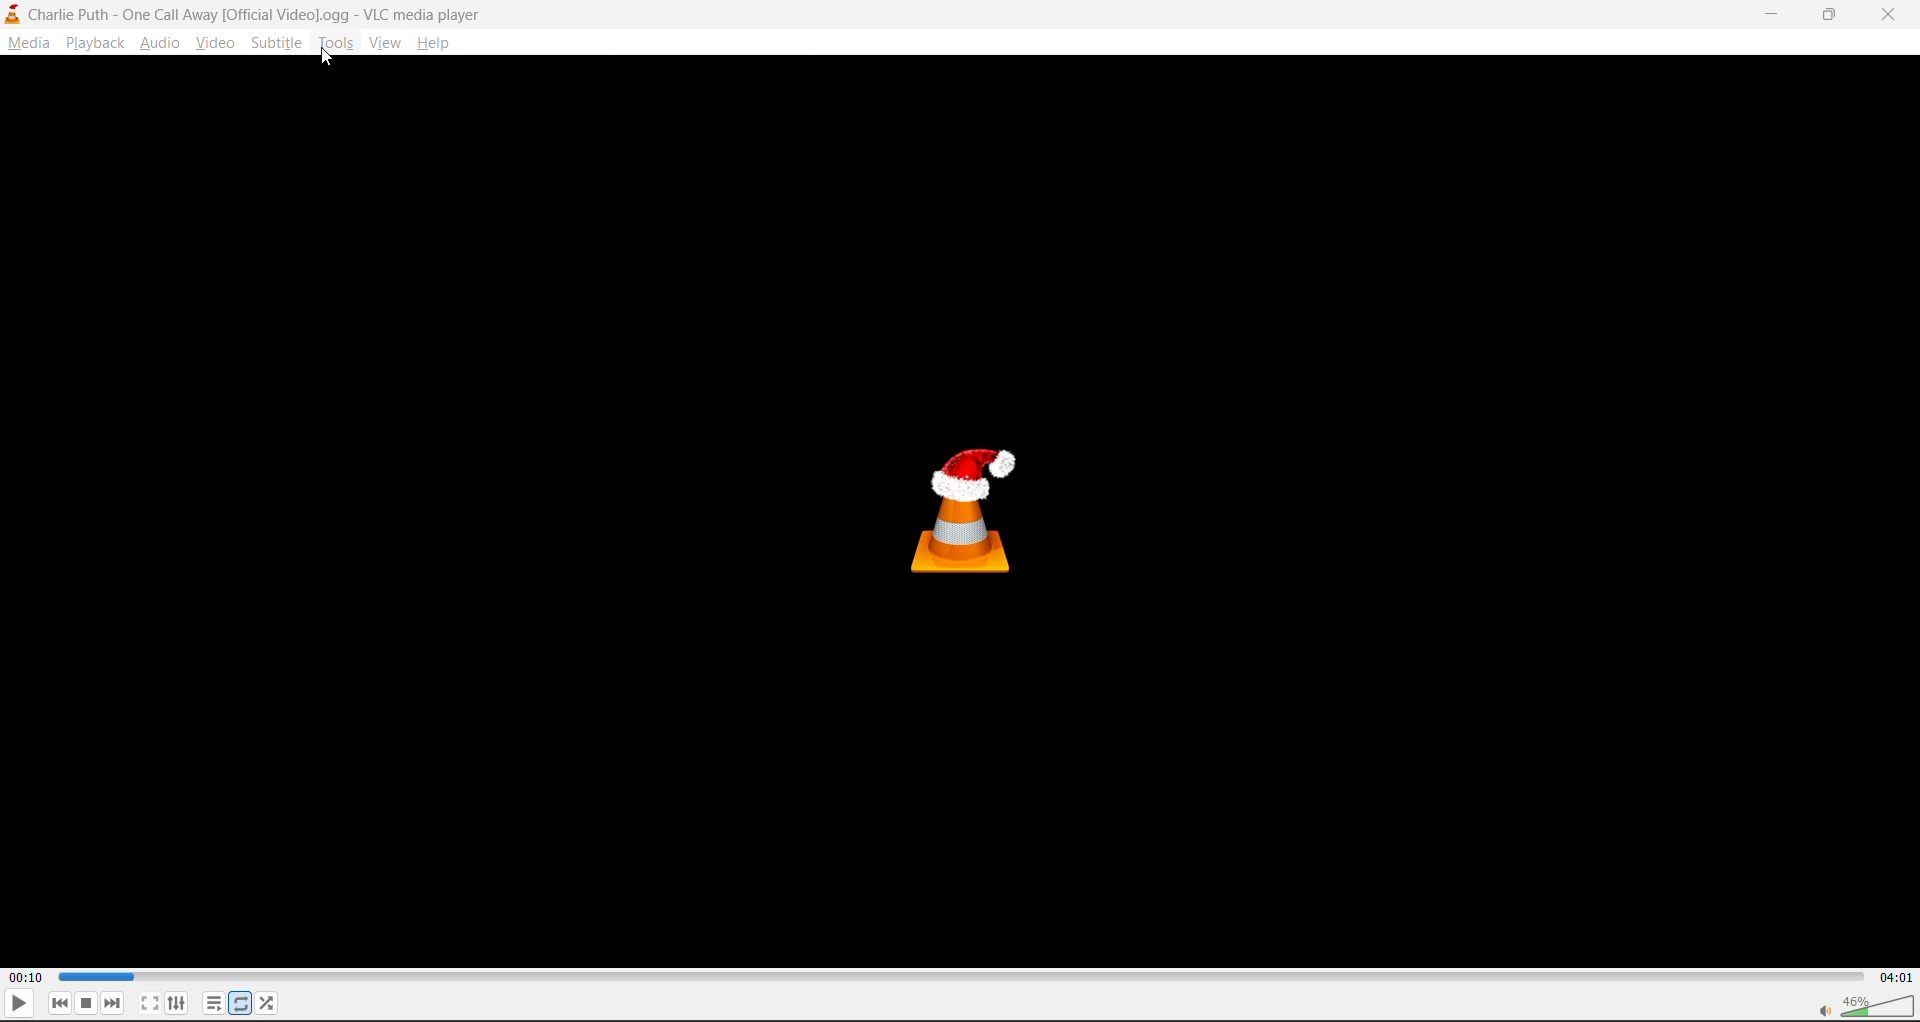  What do you see at coordinates (279, 45) in the screenshot?
I see `subtitle` at bounding box center [279, 45].